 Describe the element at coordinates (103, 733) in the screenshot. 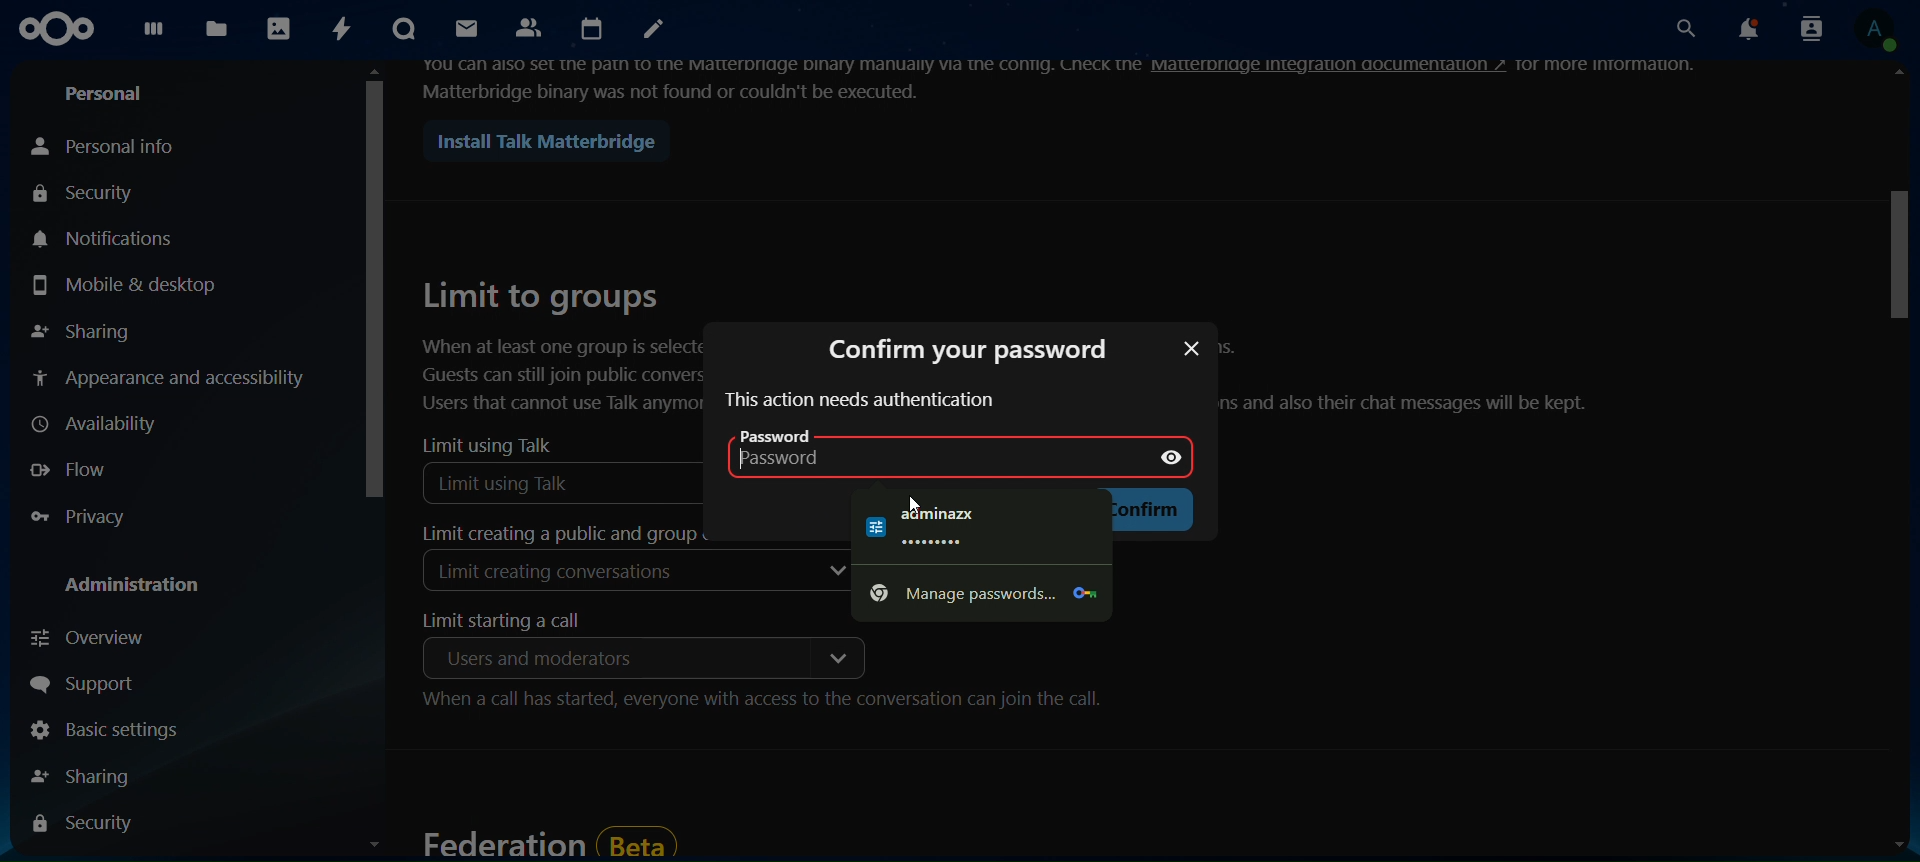

I see `basic settings` at that location.